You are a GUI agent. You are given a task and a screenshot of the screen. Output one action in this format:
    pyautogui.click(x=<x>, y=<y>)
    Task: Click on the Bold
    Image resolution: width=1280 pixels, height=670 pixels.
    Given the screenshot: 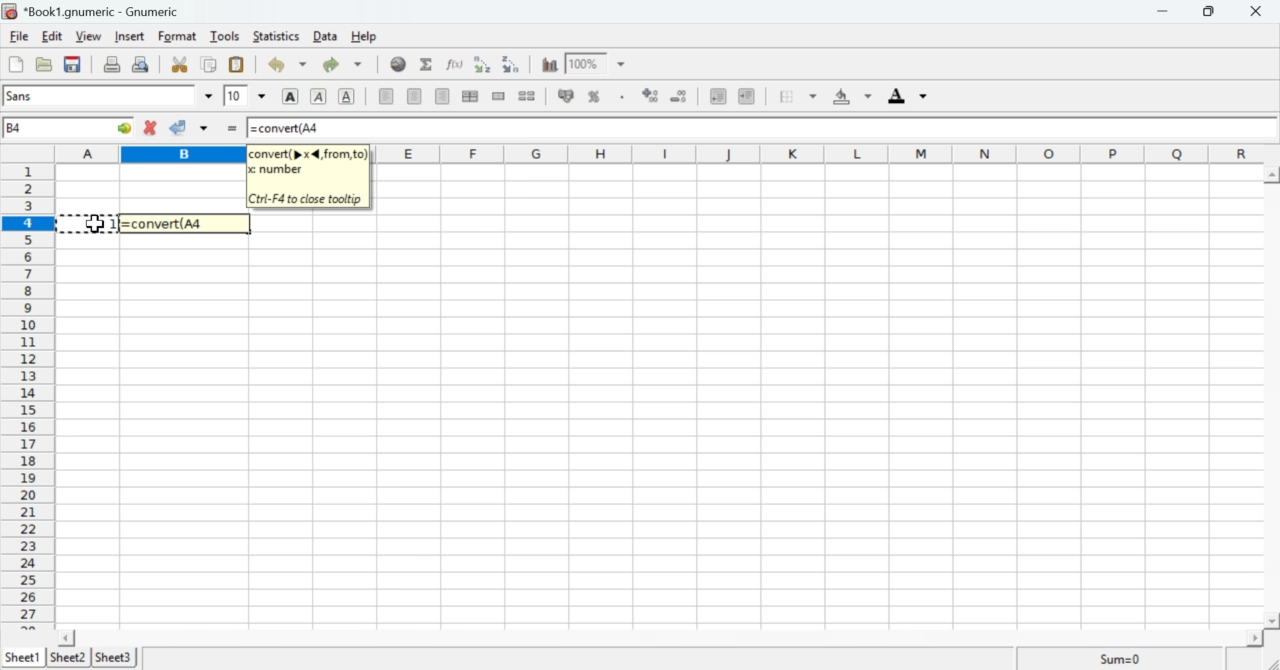 What is the action you would take?
    pyautogui.click(x=291, y=96)
    